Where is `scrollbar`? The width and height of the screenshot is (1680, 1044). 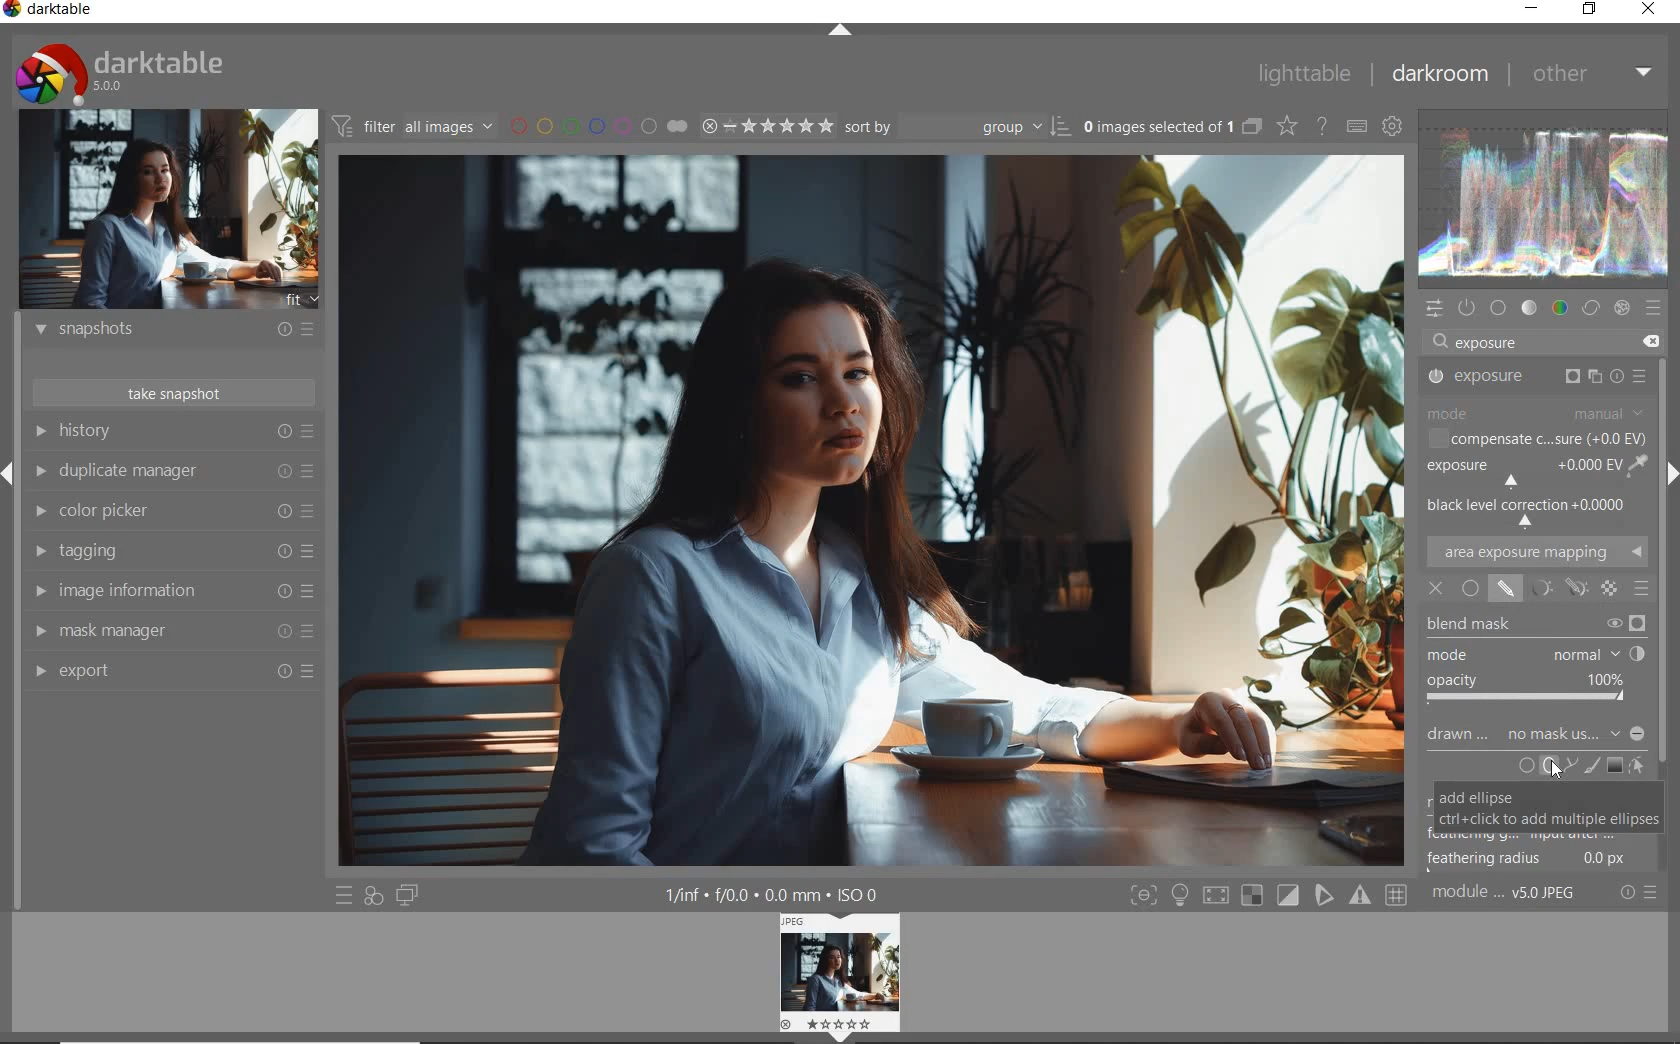
scrollbar is located at coordinates (1668, 616).